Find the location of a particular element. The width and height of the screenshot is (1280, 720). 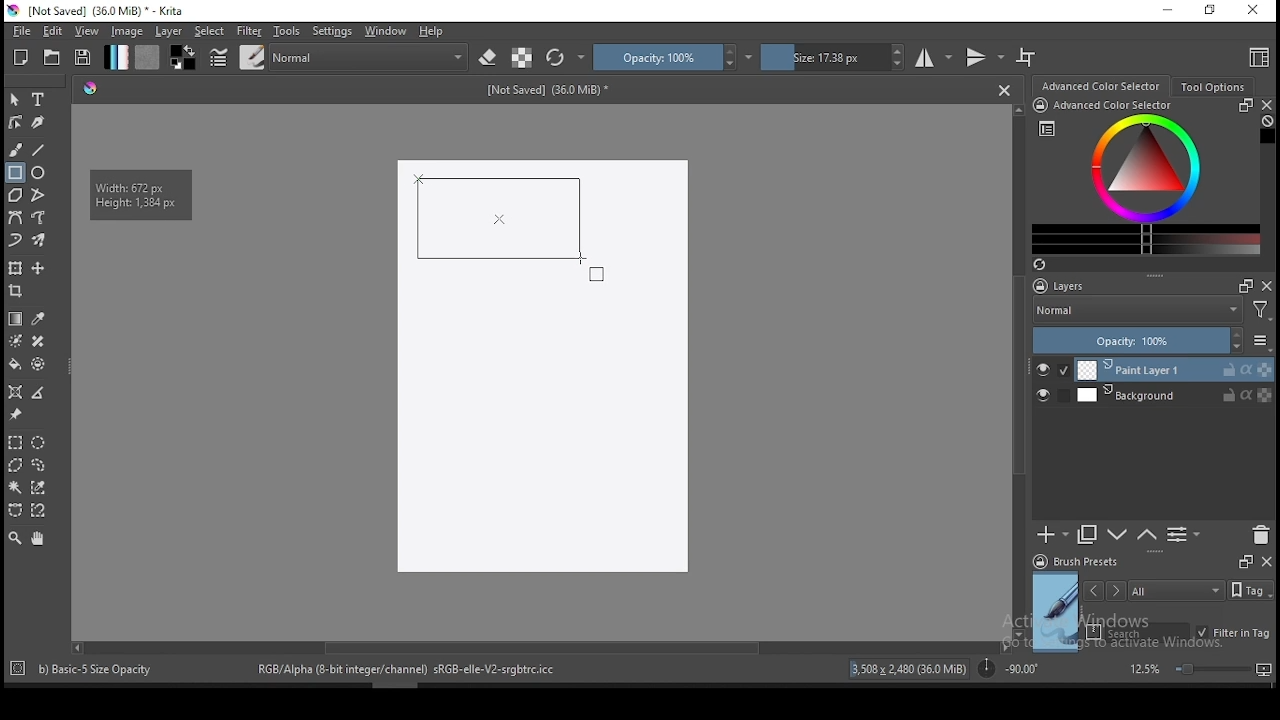

layers is located at coordinates (1065, 287).